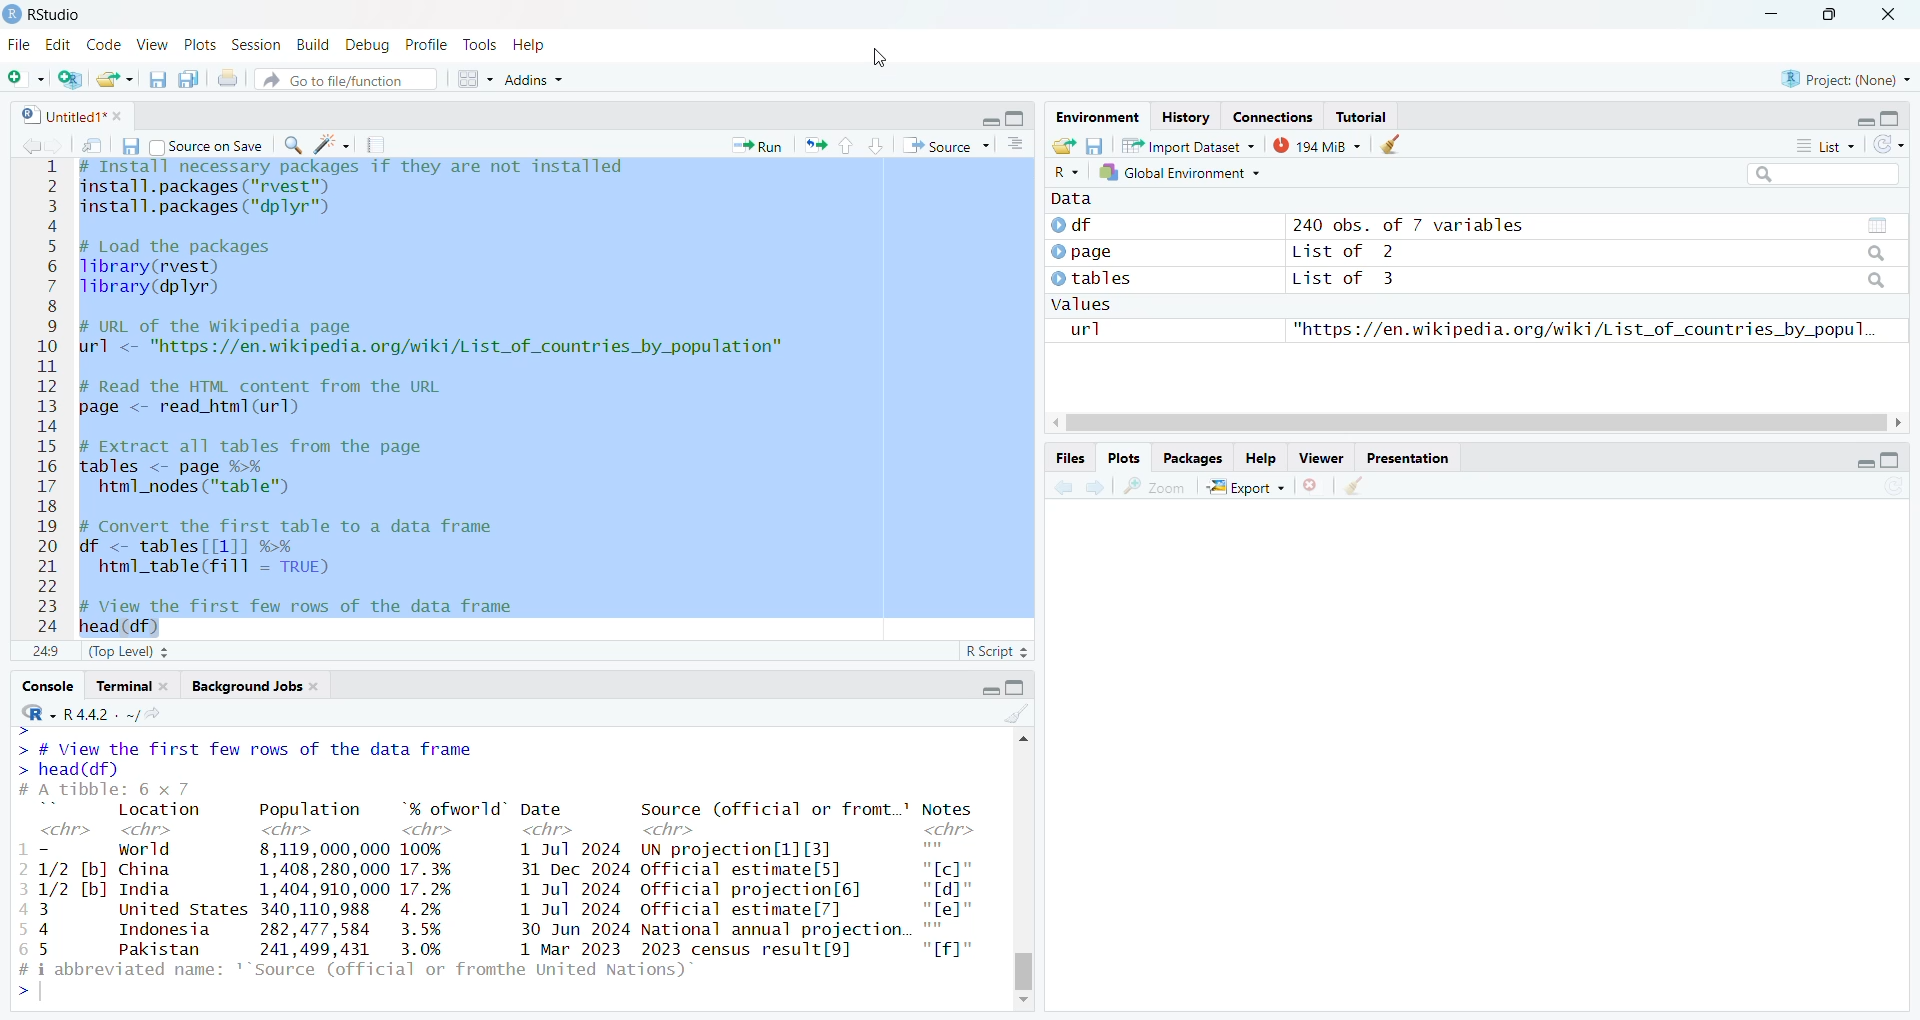 The height and width of the screenshot is (1020, 1920). Describe the element at coordinates (956, 895) in the screenshot. I see `<chr>"[c]""[d]""[e]""[f]""` at that location.